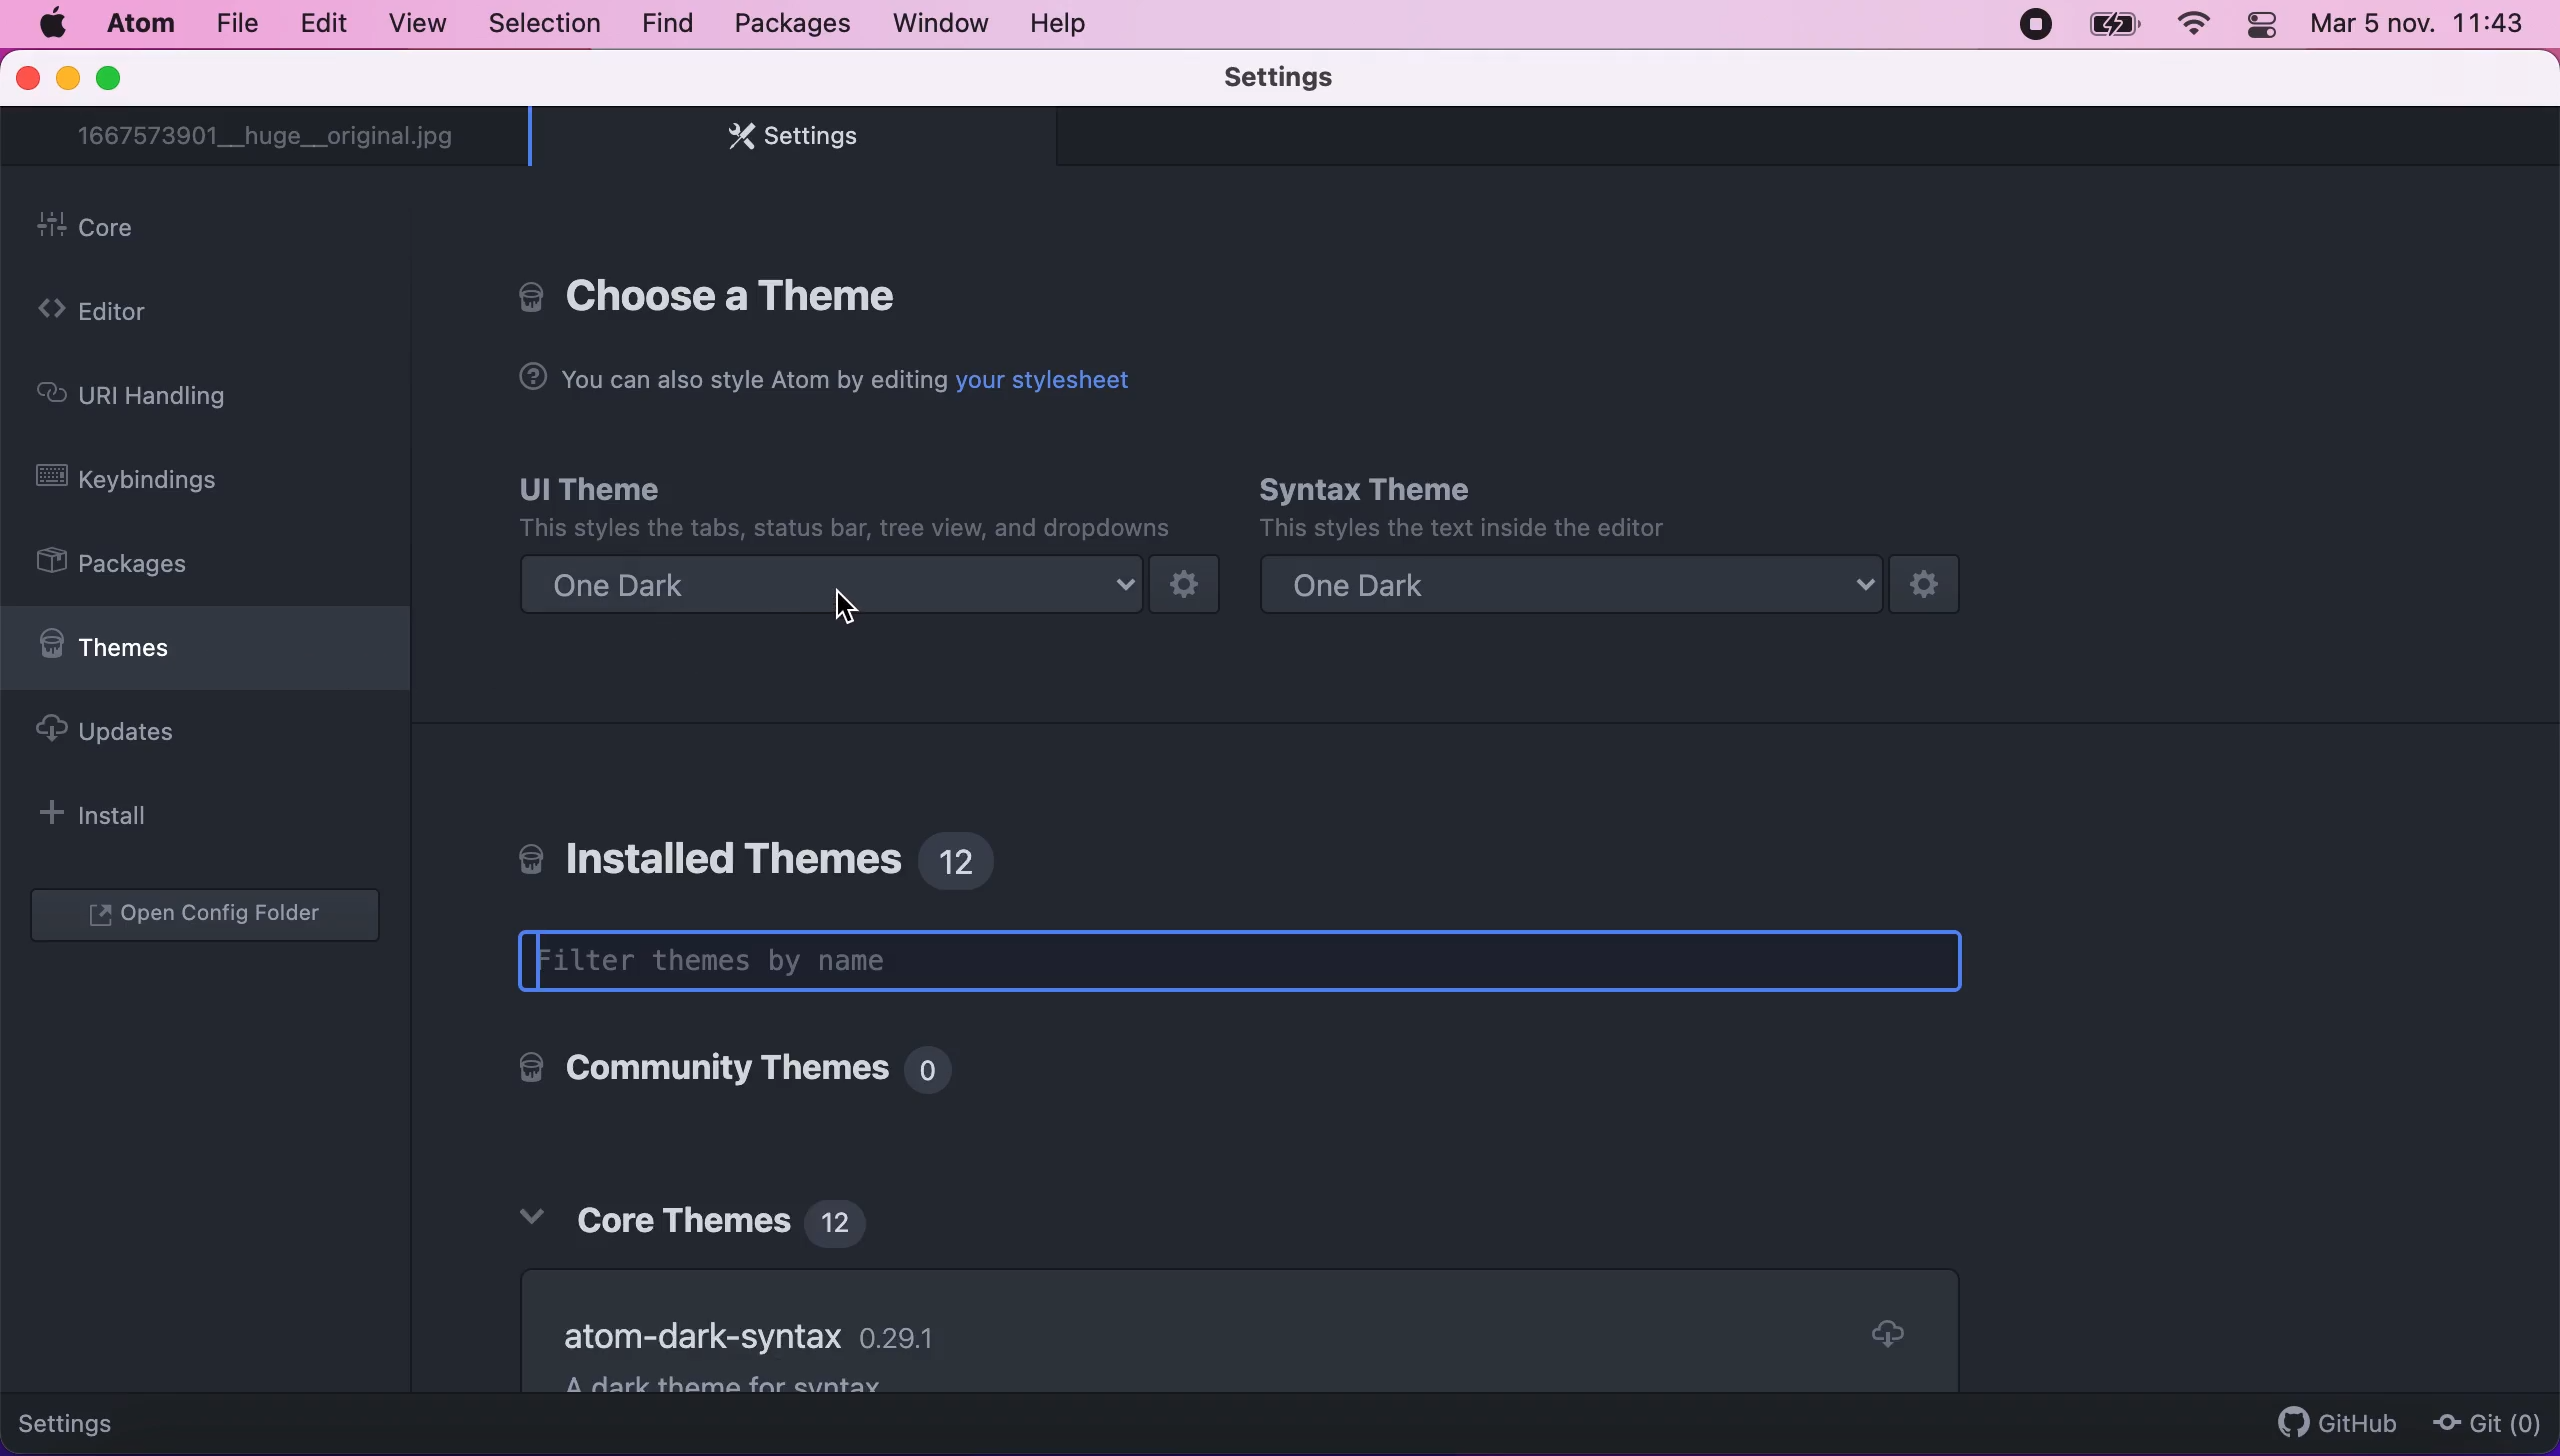 The width and height of the screenshot is (2560, 1456). I want to click on Ul Theme | This styles the tabs, status bar, tree view, and dropdowns, so click(845, 504).